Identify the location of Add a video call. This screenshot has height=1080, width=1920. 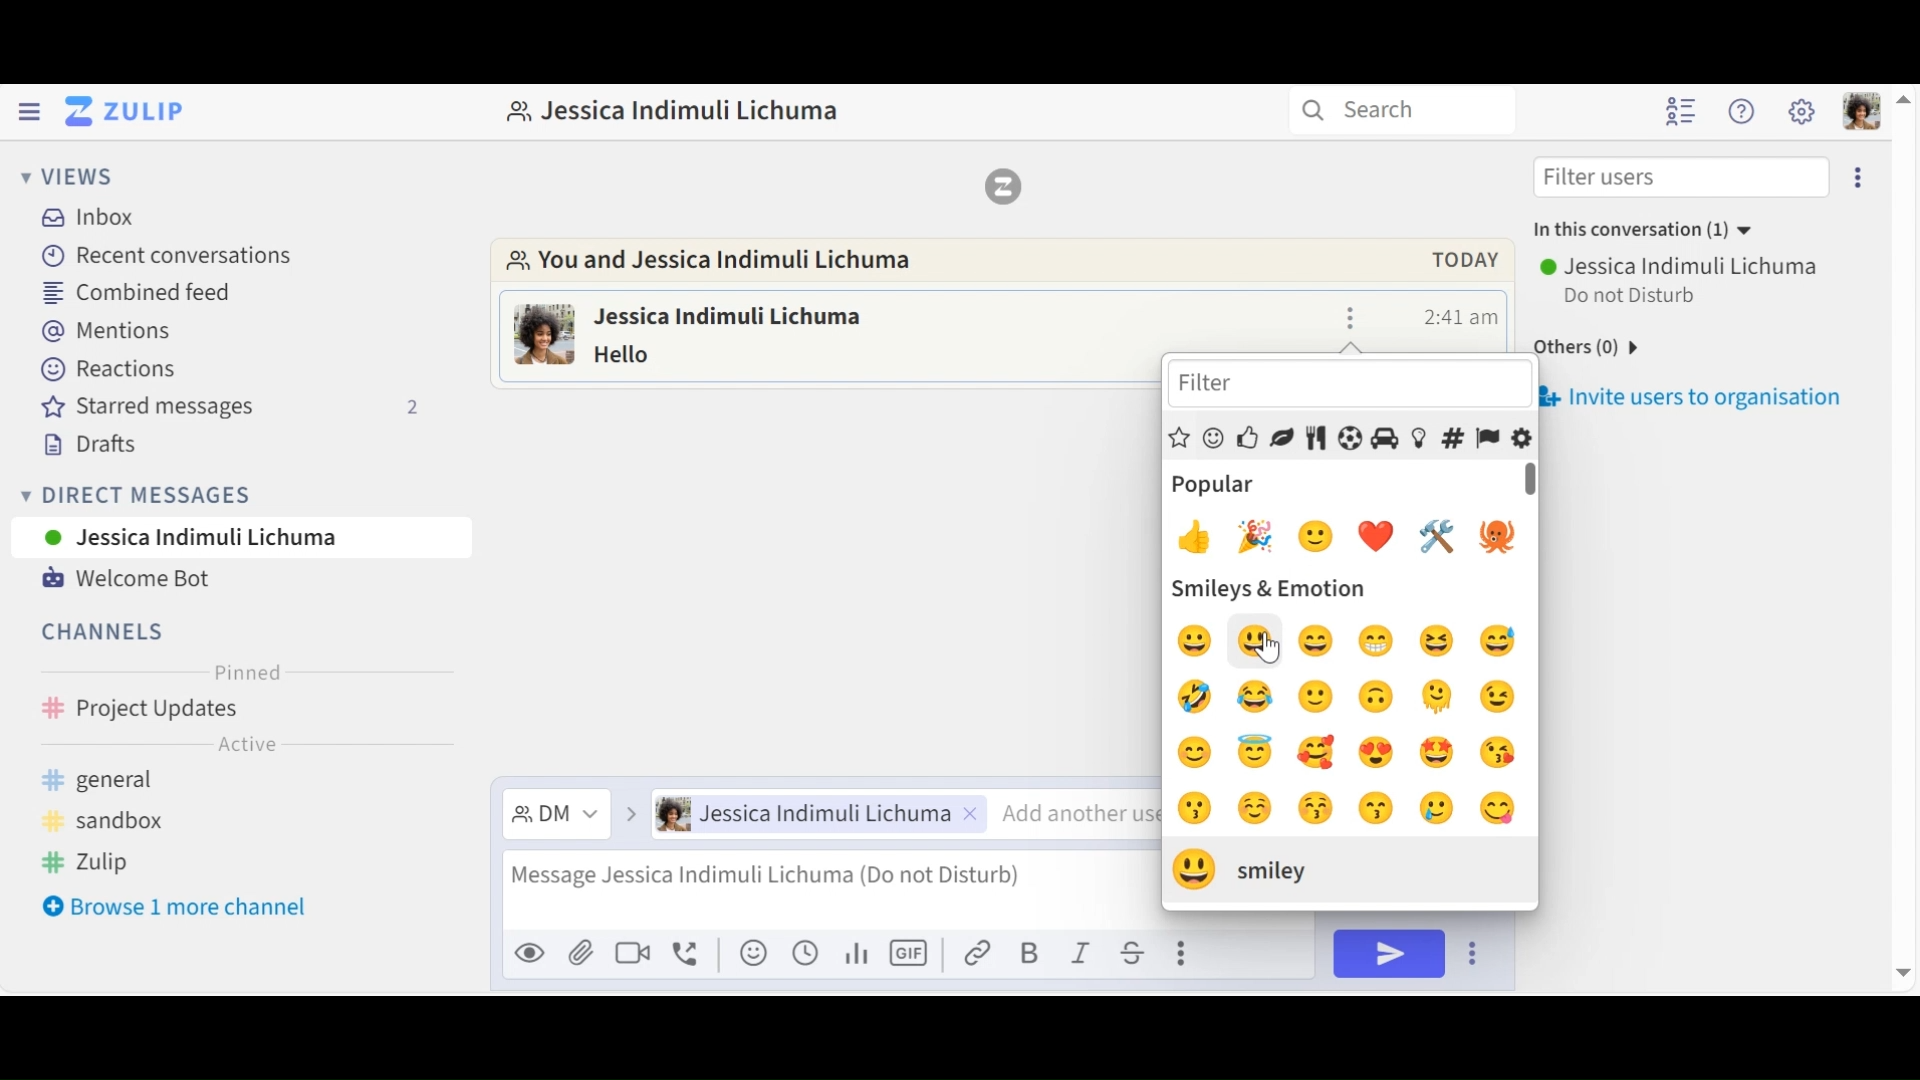
(632, 956).